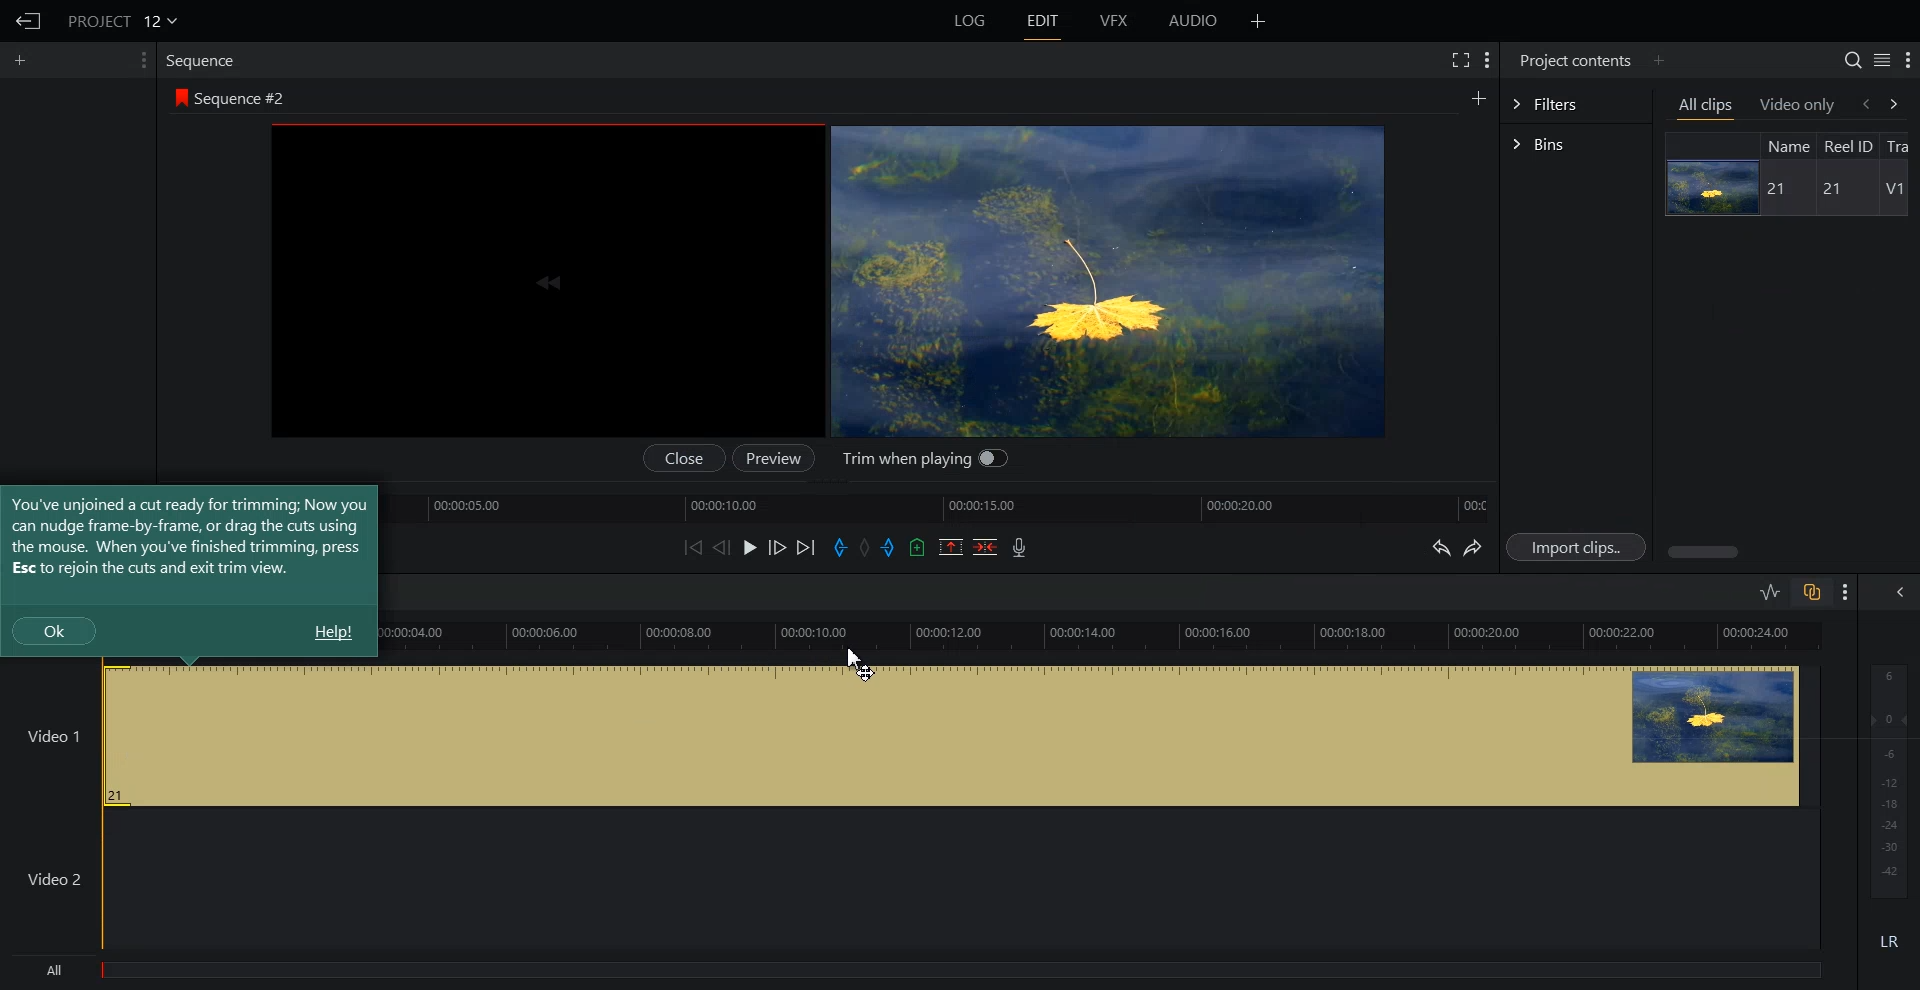  Describe the element at coordinates (917, 547) in the screenshot. I see `Add an Cue at the current position` at that location.